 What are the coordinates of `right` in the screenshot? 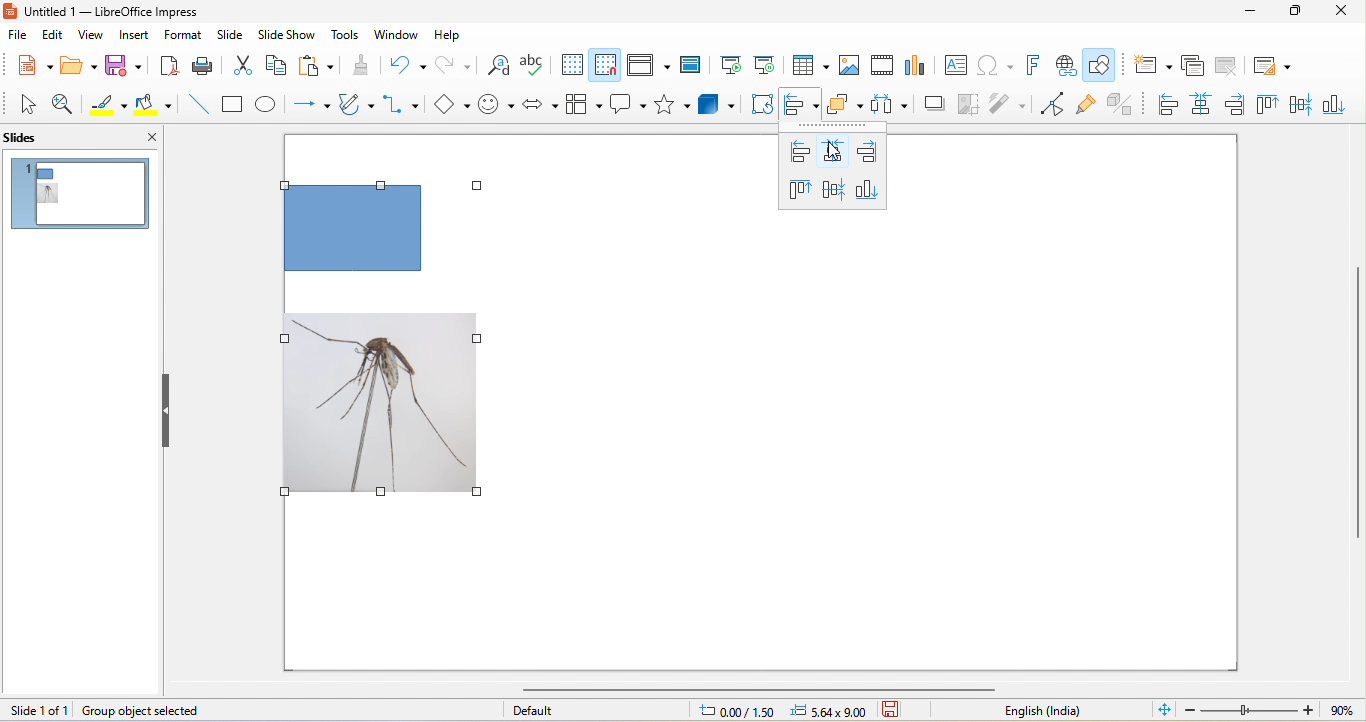 It's located at (1233, 106).